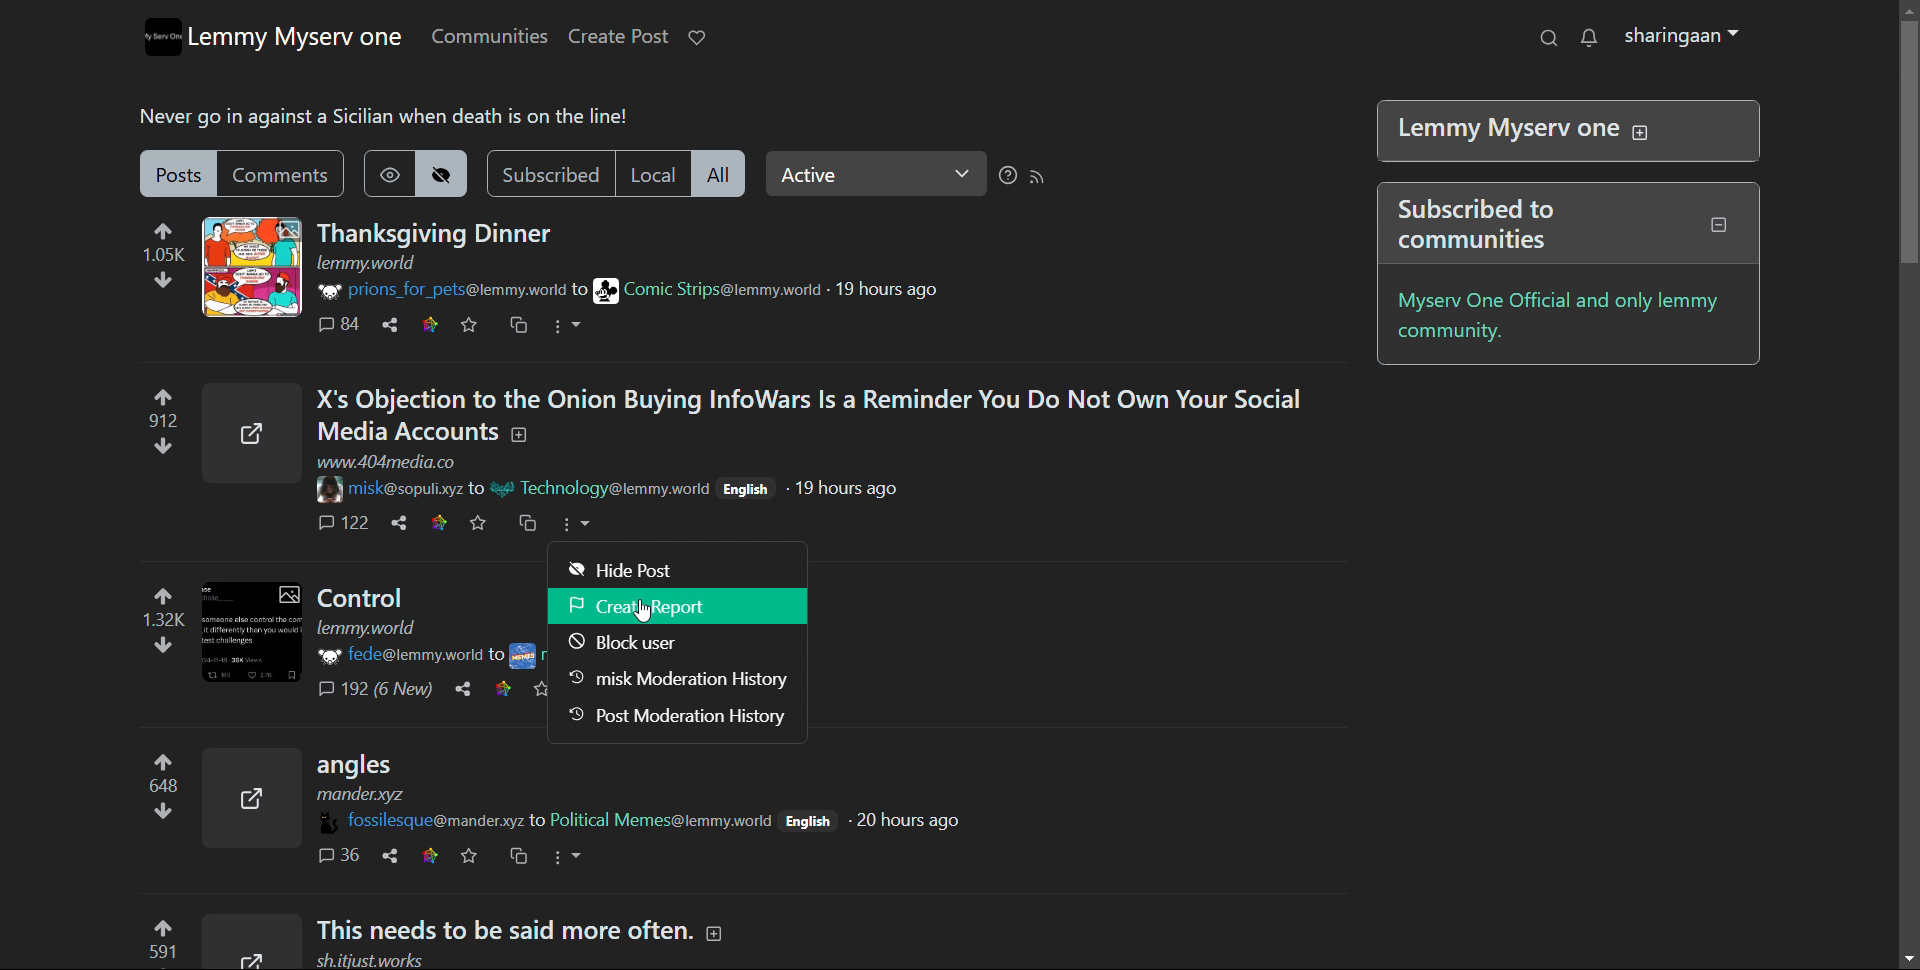 The image size is (1920, 970). What do you see at coordinates (652, 173) in the screenshot?
I see `local` at bounding box center [652, 173].